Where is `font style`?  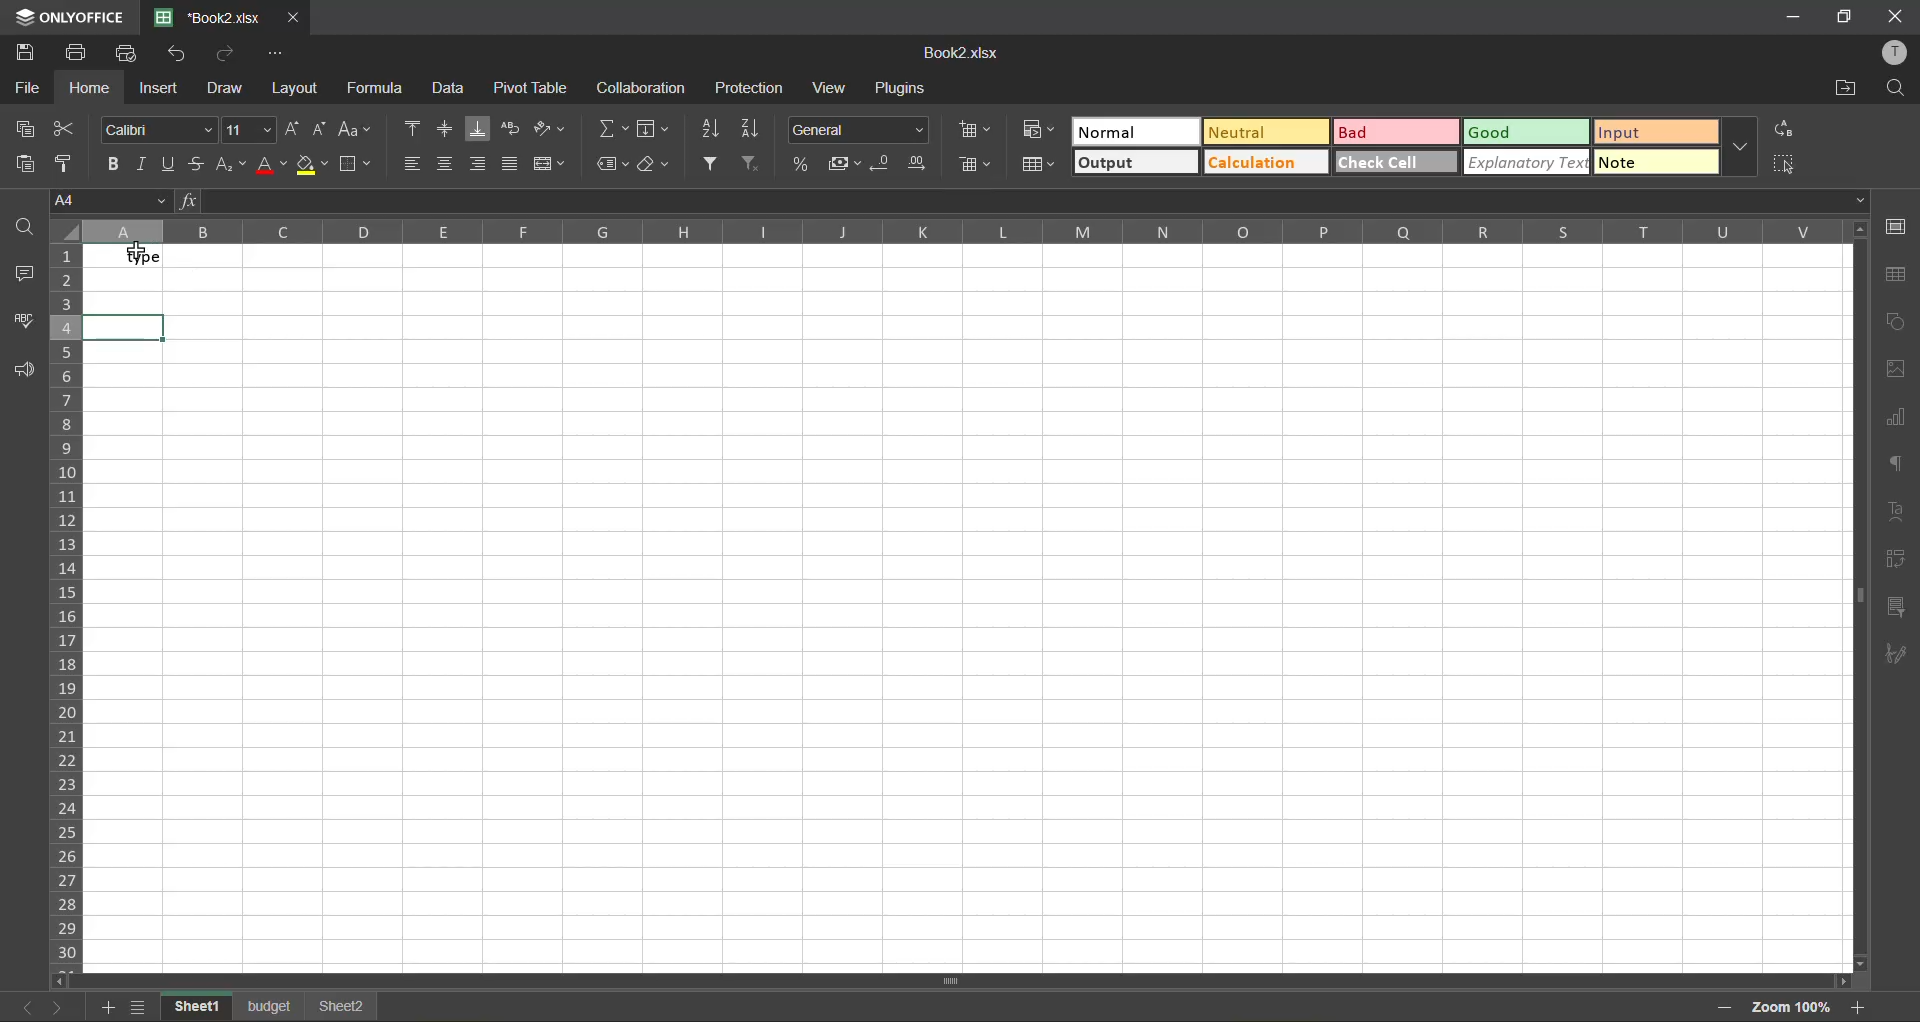
font style is located at coordinates (155, 129).